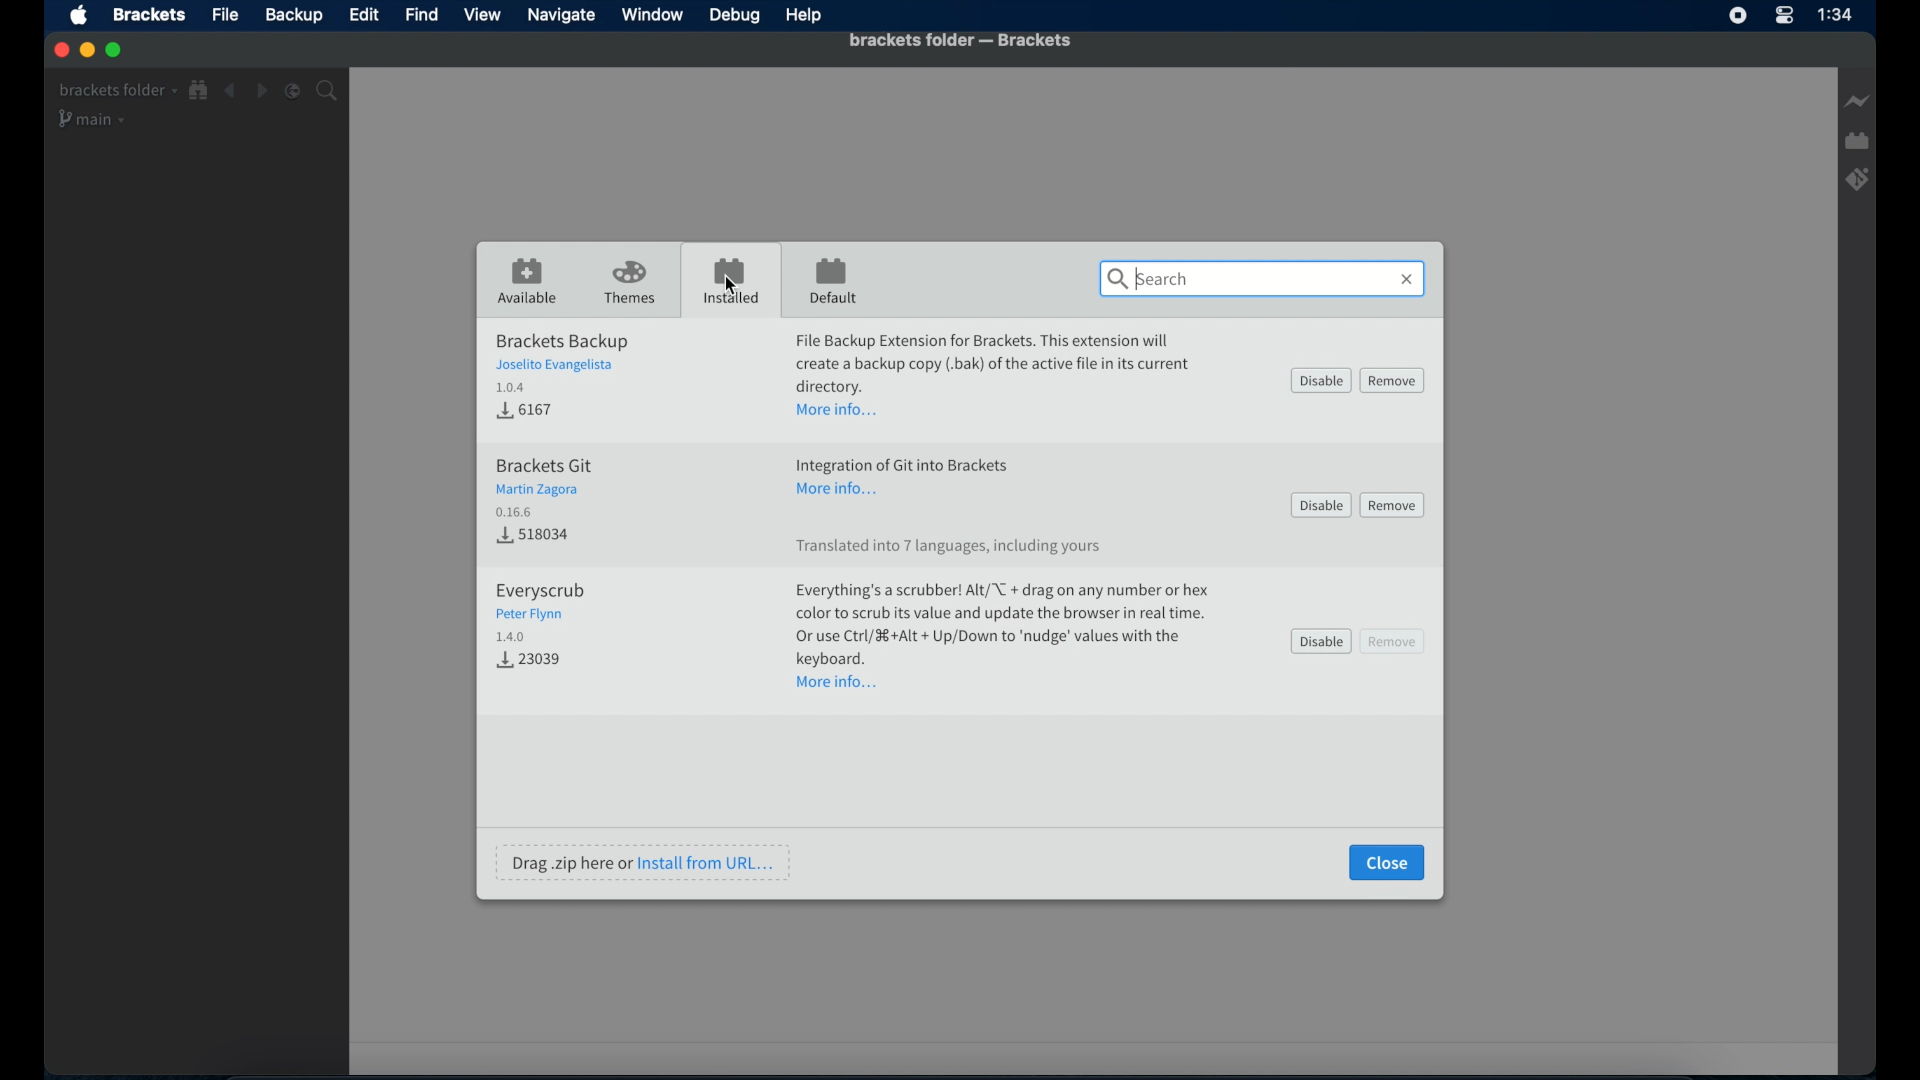 This screenshot has height=1080, width=1920. Describe the element at coordinates (927, 40) in the screenshot. I see `Brackets folder - Brackets` at that location.